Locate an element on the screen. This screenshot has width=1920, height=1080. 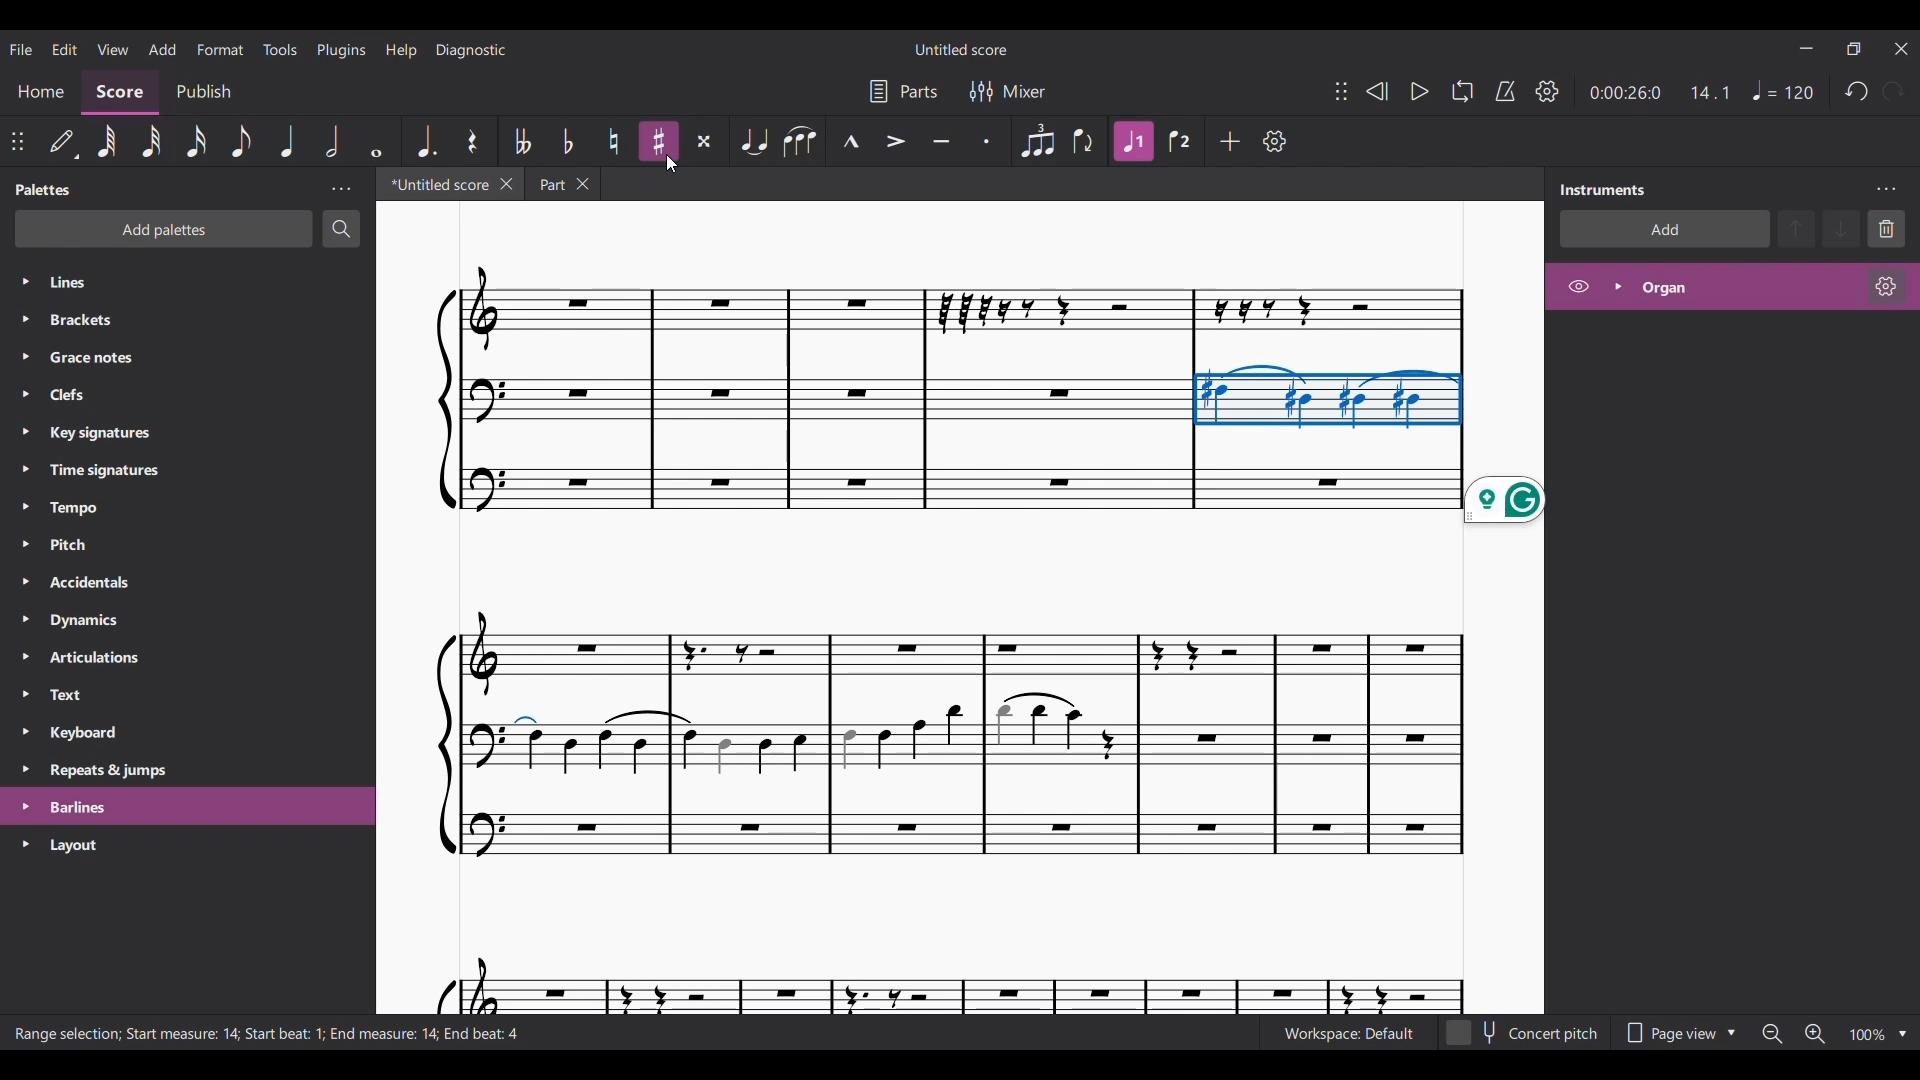
Play is located at coordinates (1421, 90).